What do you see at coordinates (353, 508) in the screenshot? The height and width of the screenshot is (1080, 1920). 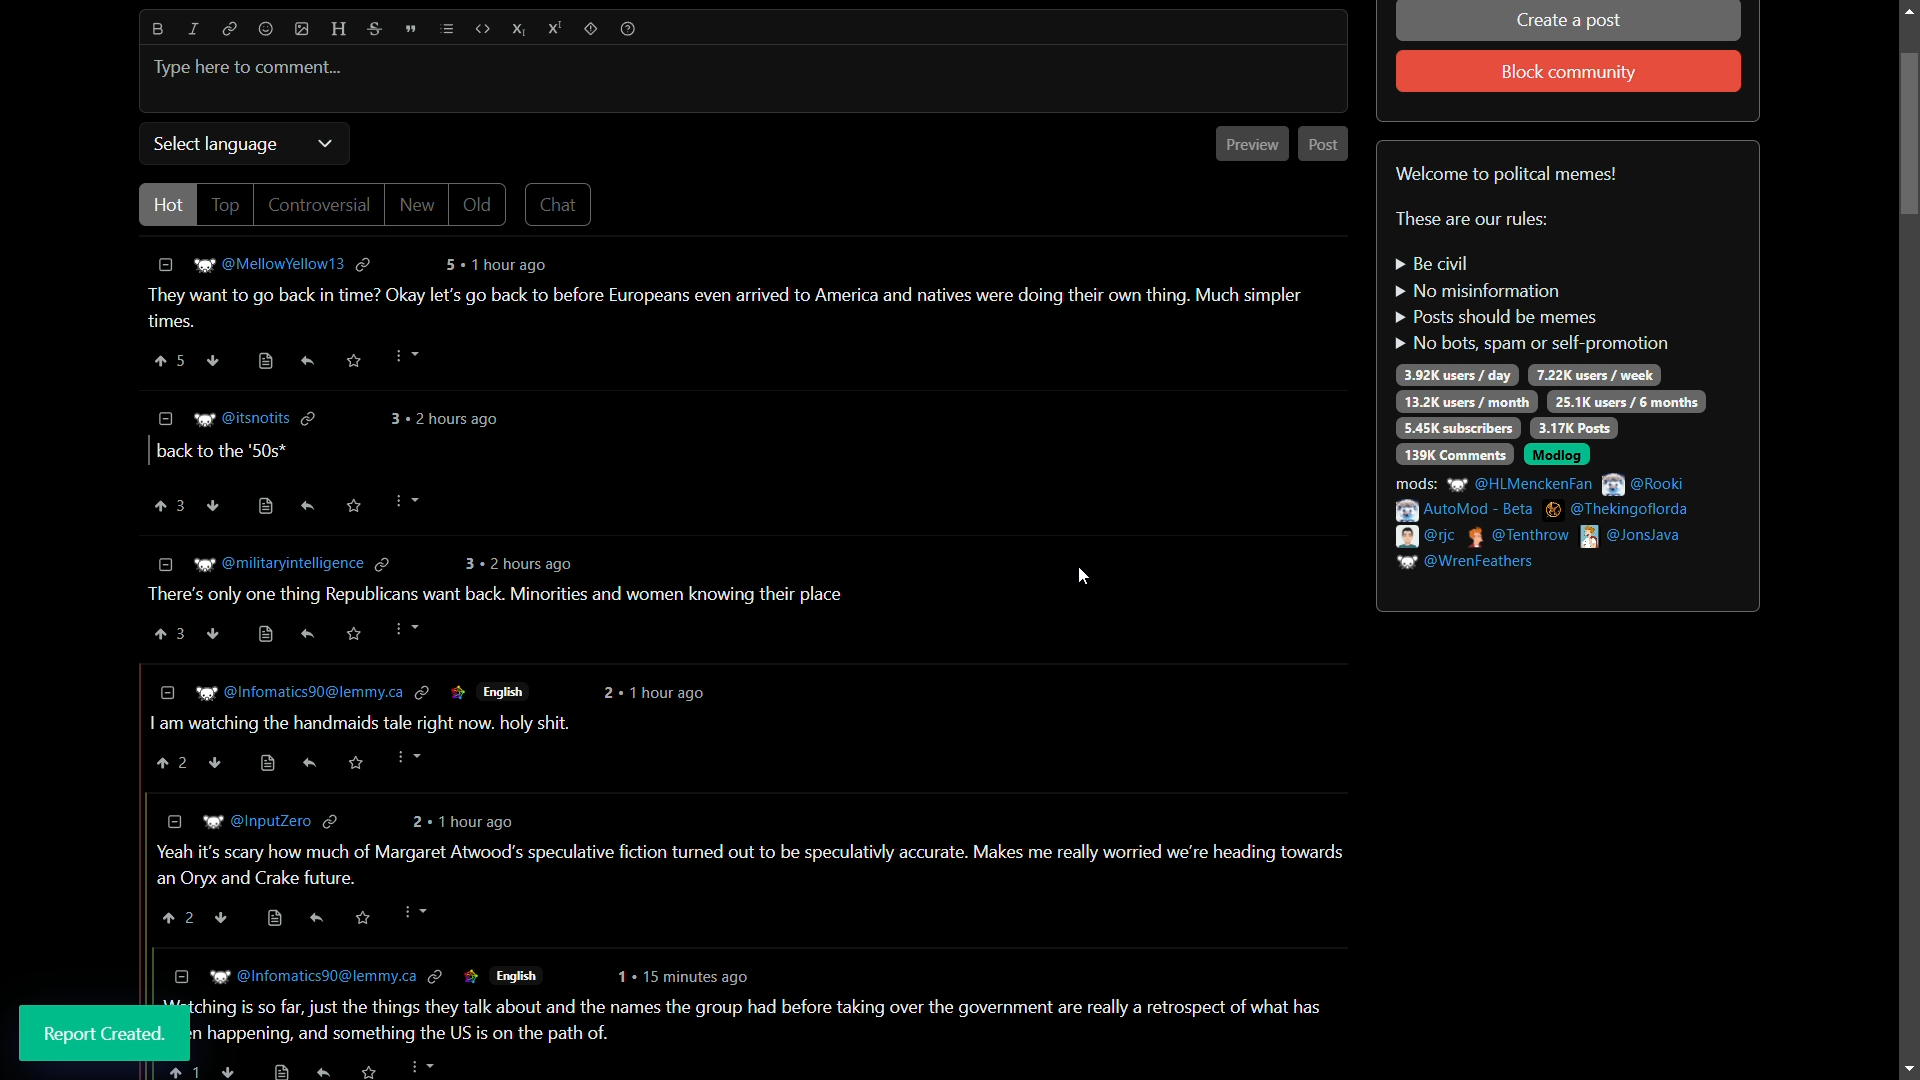 I see `save` at bounding box center [353, 508].